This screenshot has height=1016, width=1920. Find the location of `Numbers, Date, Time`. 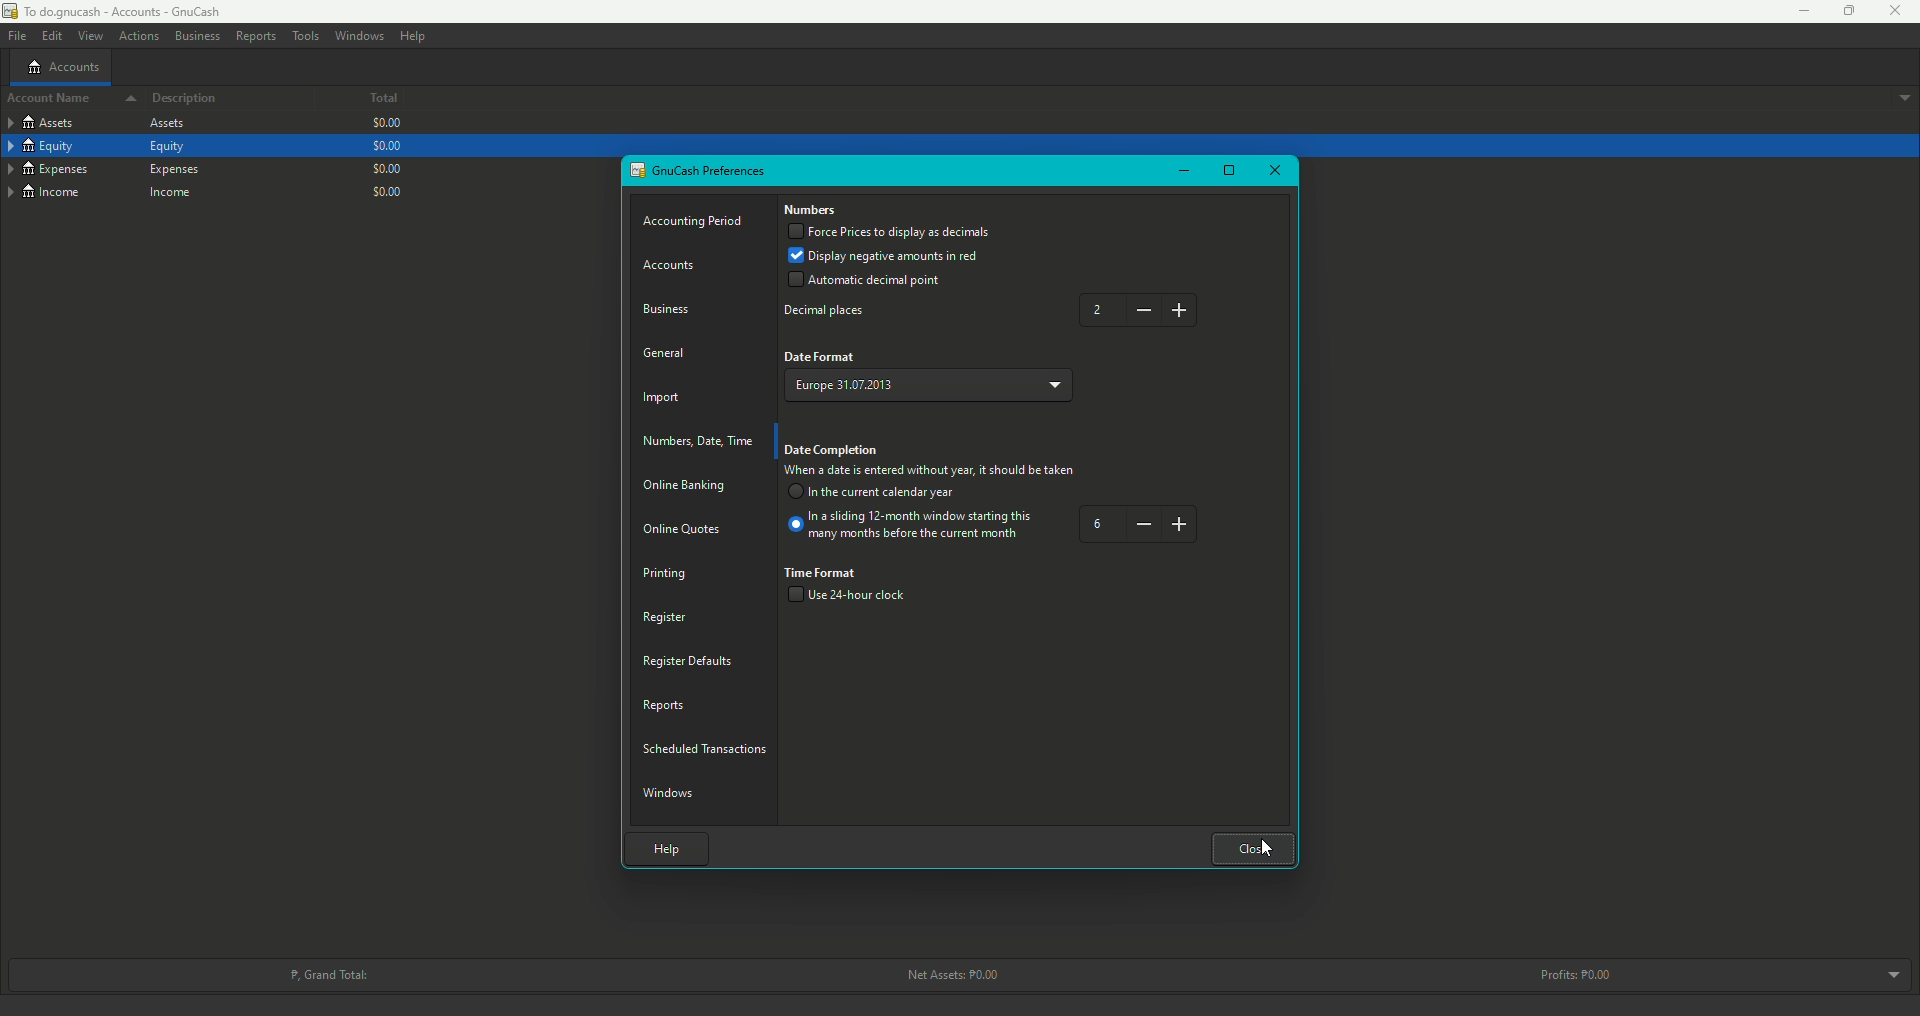

Numbers, Date, Time is located at coordinates (702, 441).